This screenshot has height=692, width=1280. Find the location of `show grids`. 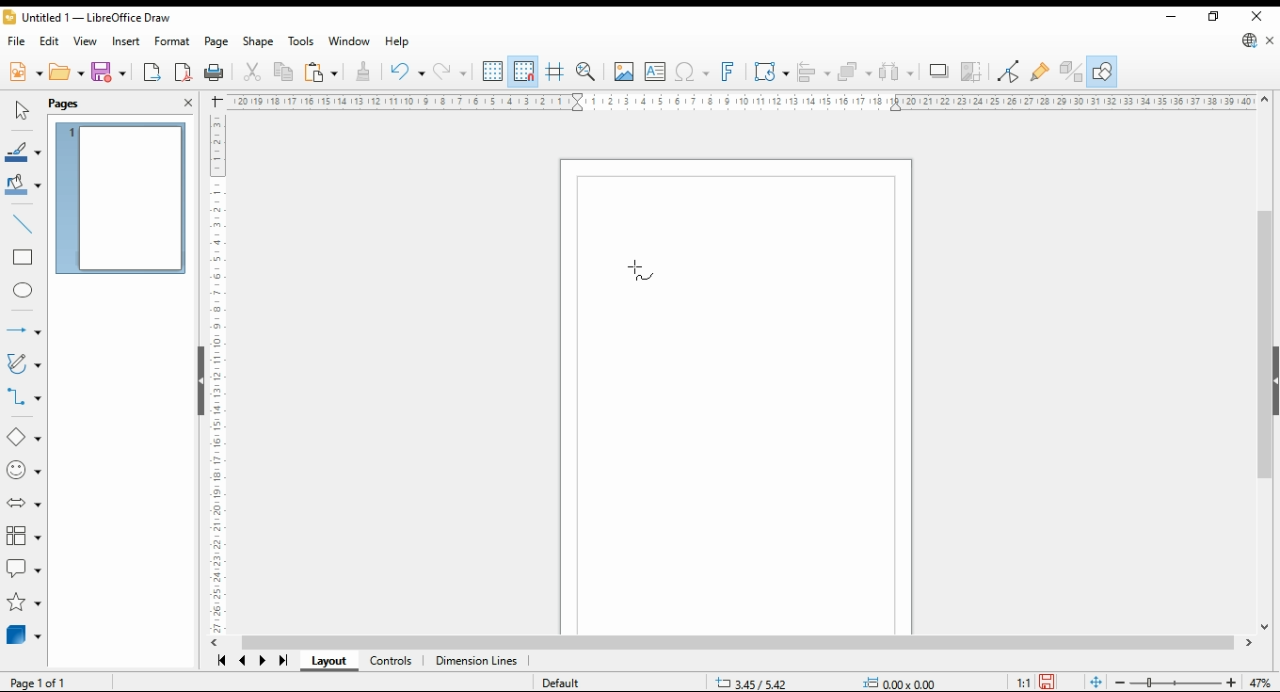

show grids is located at coordinates (492, 71).